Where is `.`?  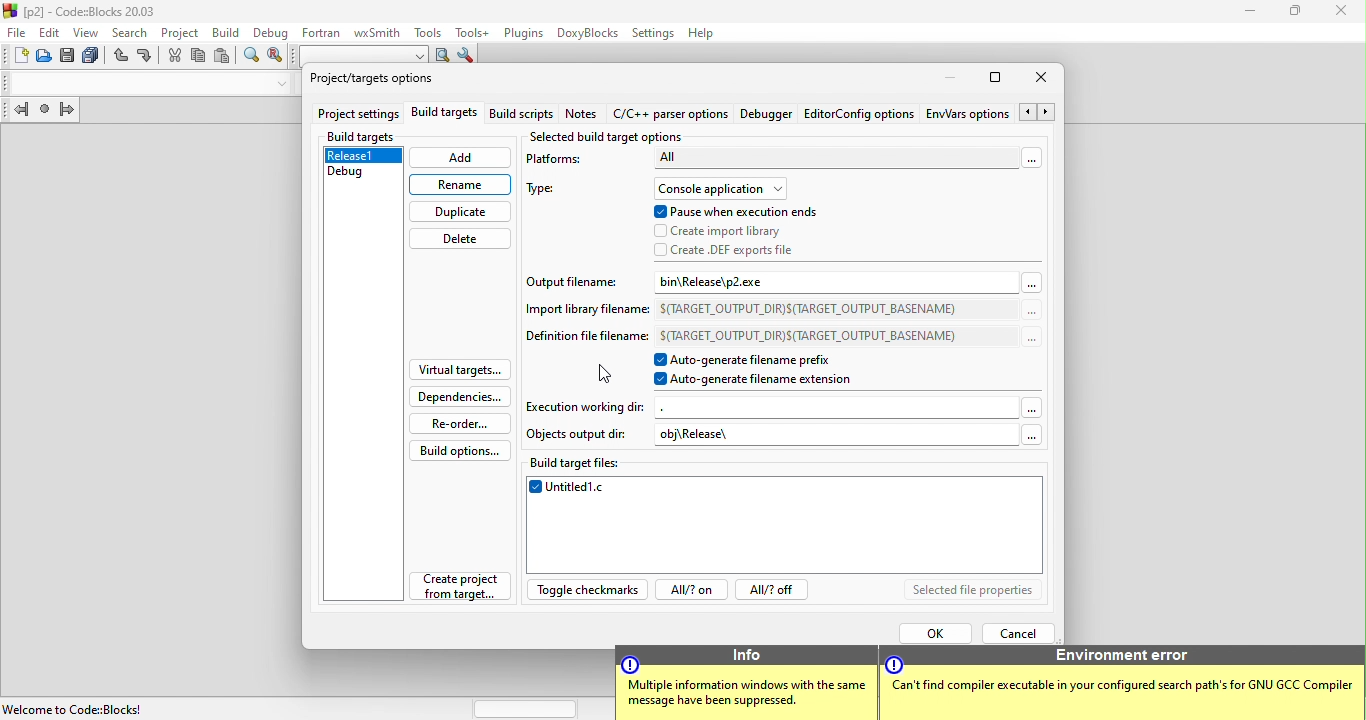
. is located at coordinates (705, 405).